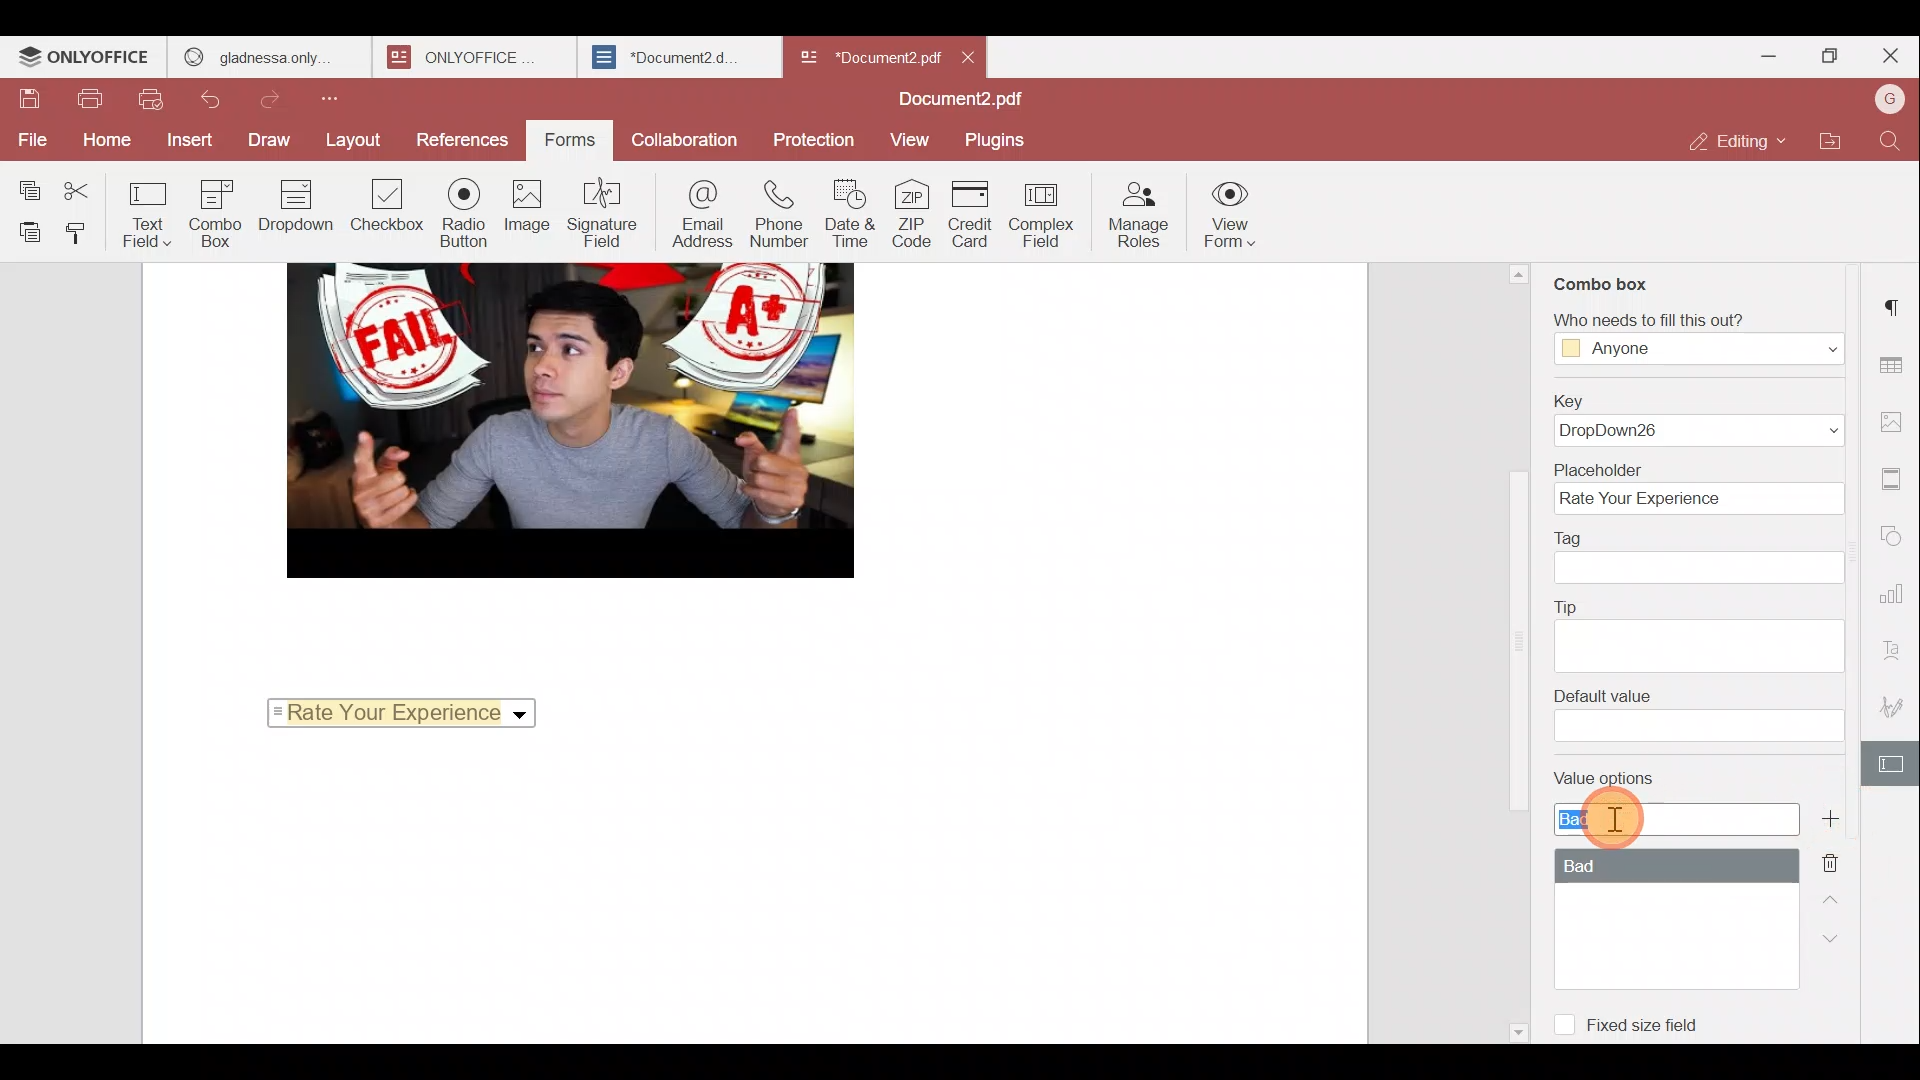 The height and width of the screenshot is (1080, 1920). Describe the element at coordinates (1895, 423) in the screenshot. I see `Image settings` at that location.